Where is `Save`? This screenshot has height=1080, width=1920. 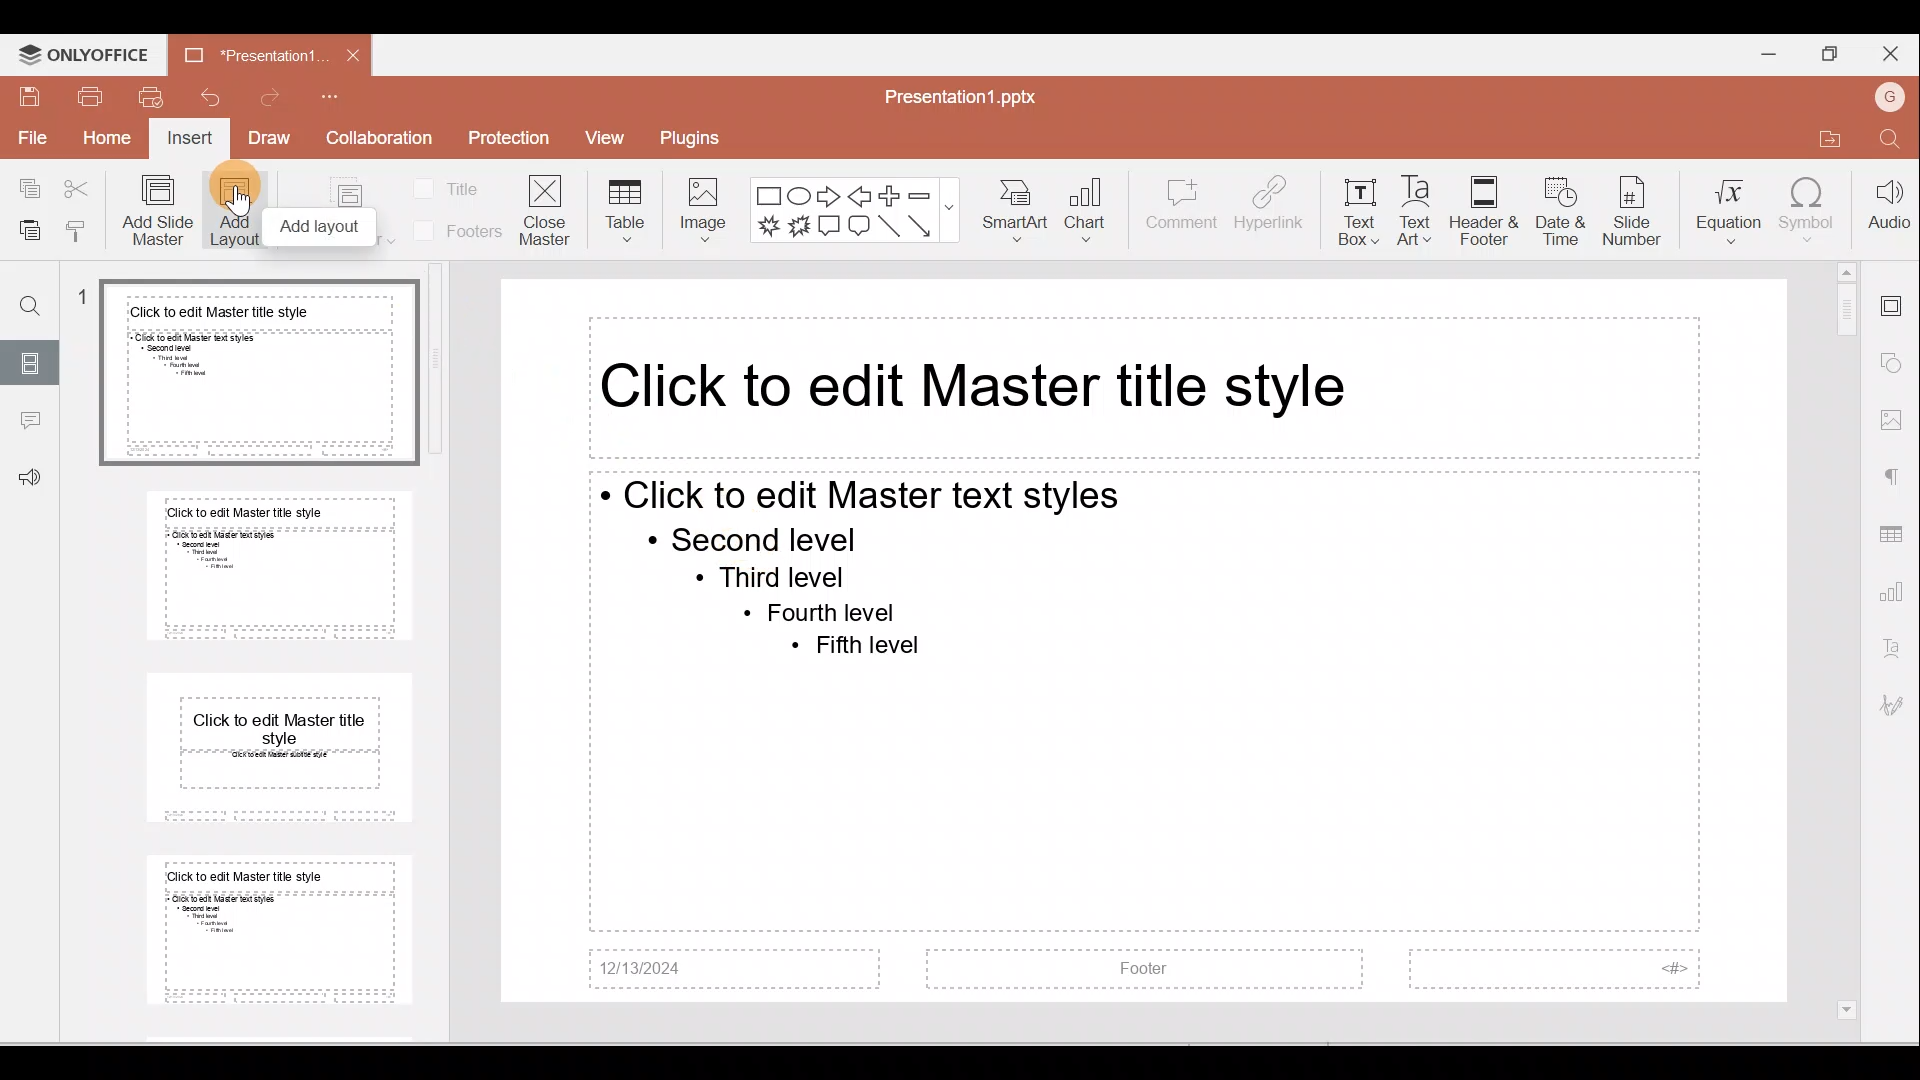
Save is located at coordinates (25, 95).